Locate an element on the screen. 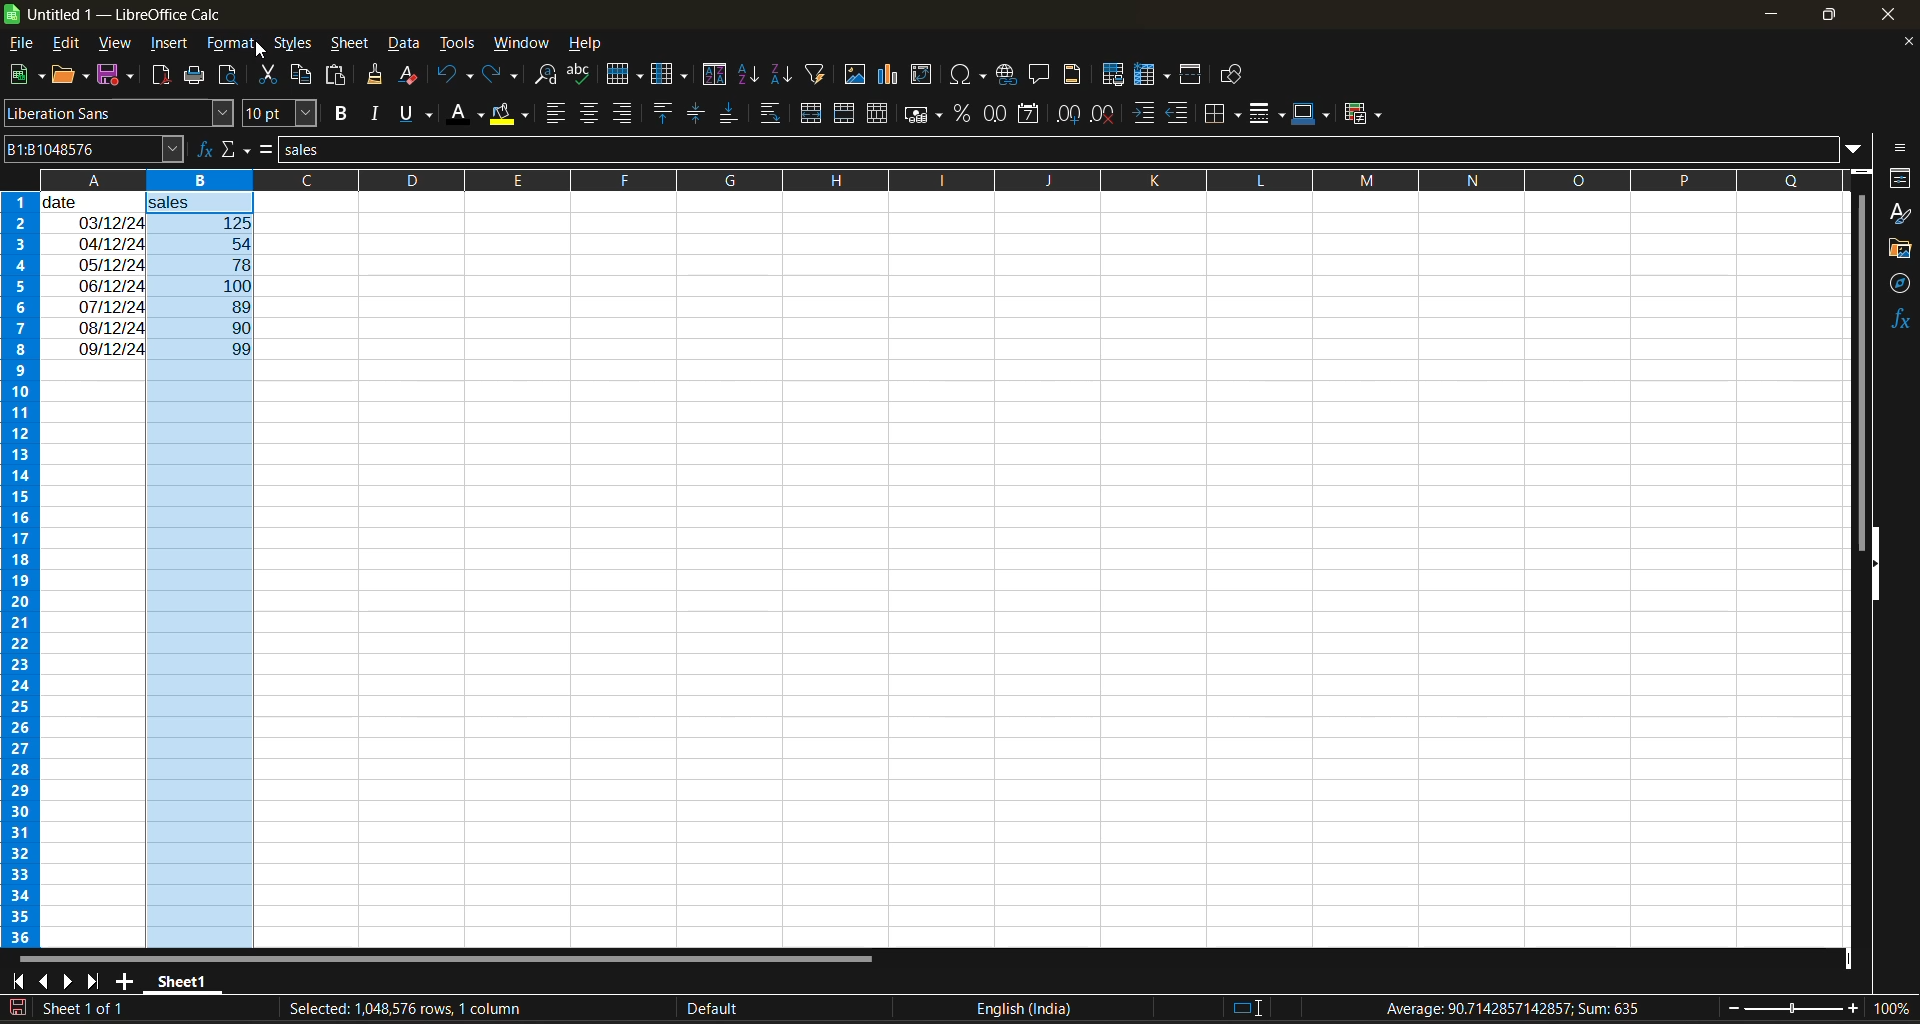 The height and width of the screenshot is (1024, 1920). rows is located at coordinates (918, 179).